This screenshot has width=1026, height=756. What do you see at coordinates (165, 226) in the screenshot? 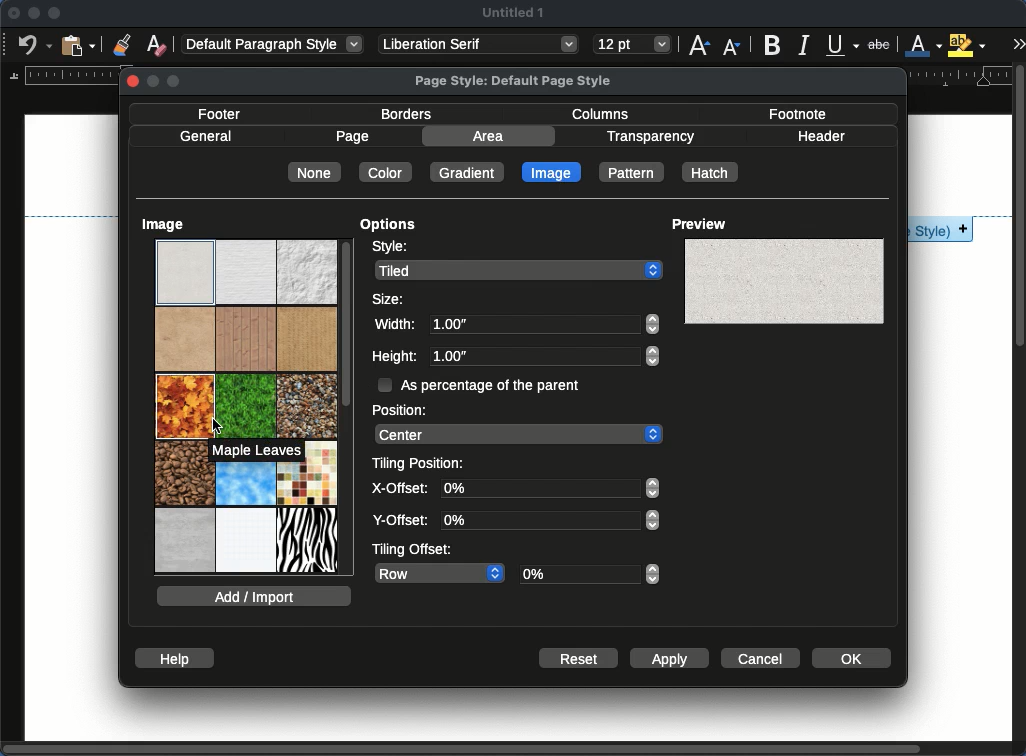
I see `image` at bounding box center [165, 226].